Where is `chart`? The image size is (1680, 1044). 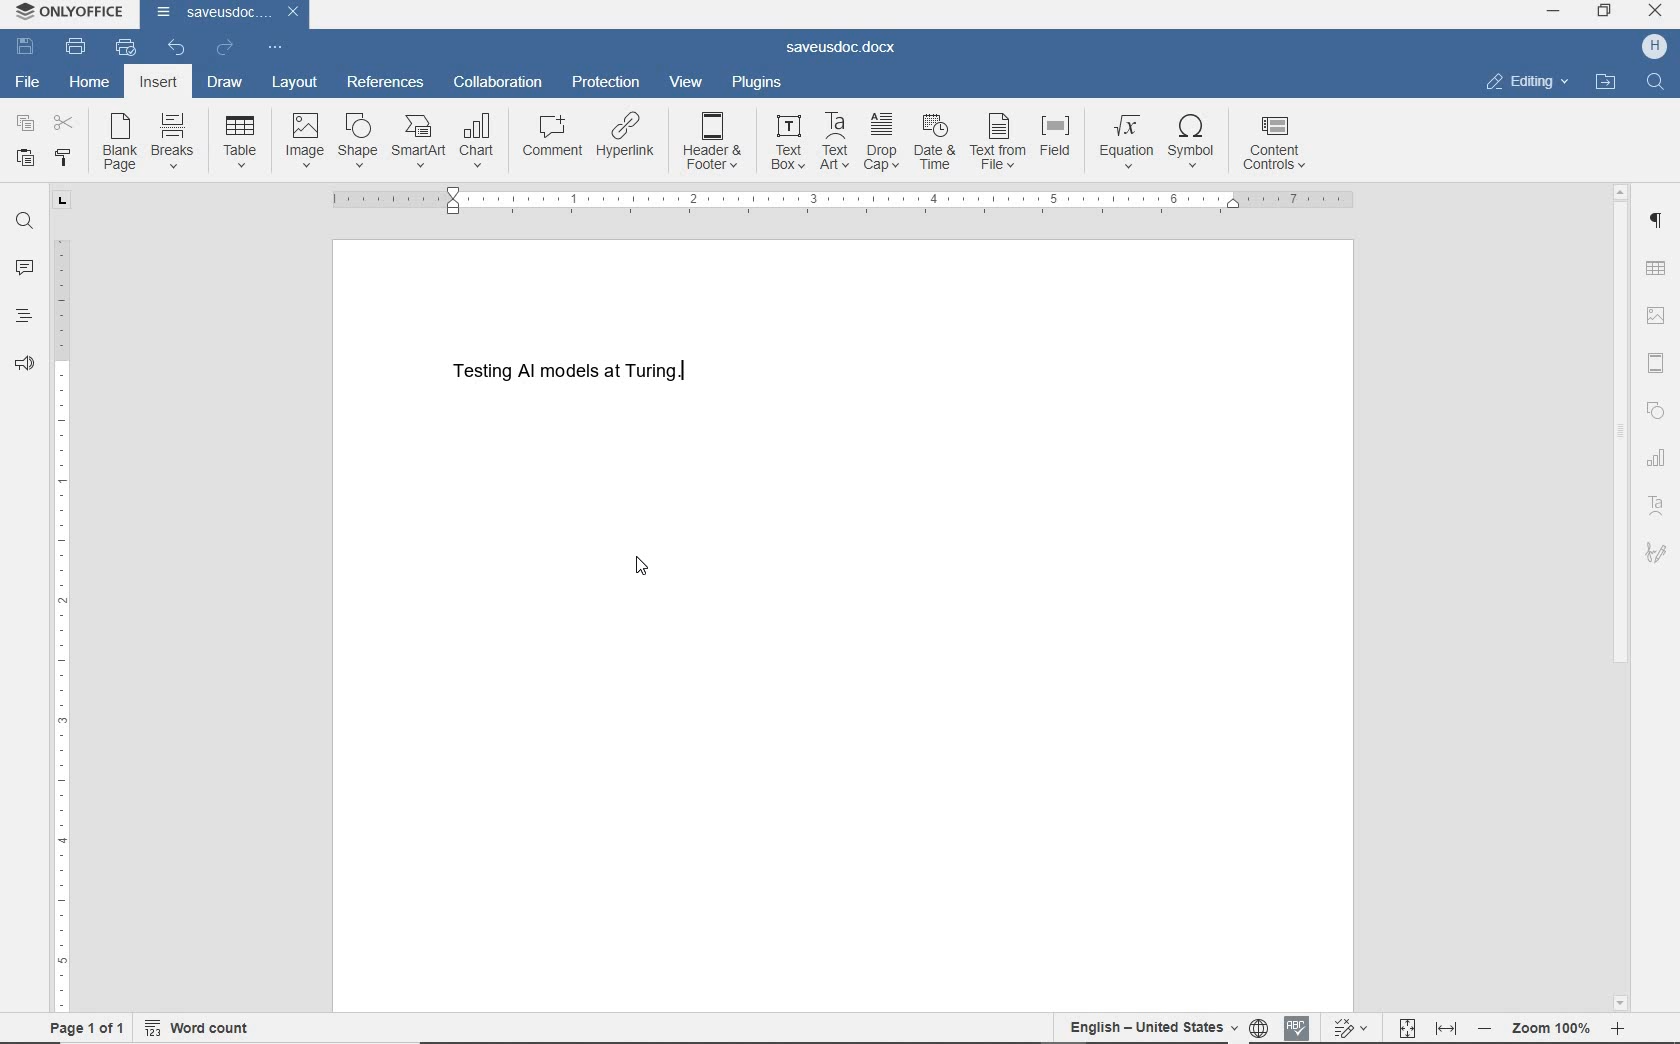
chart is located at coordinates (1658, 459).